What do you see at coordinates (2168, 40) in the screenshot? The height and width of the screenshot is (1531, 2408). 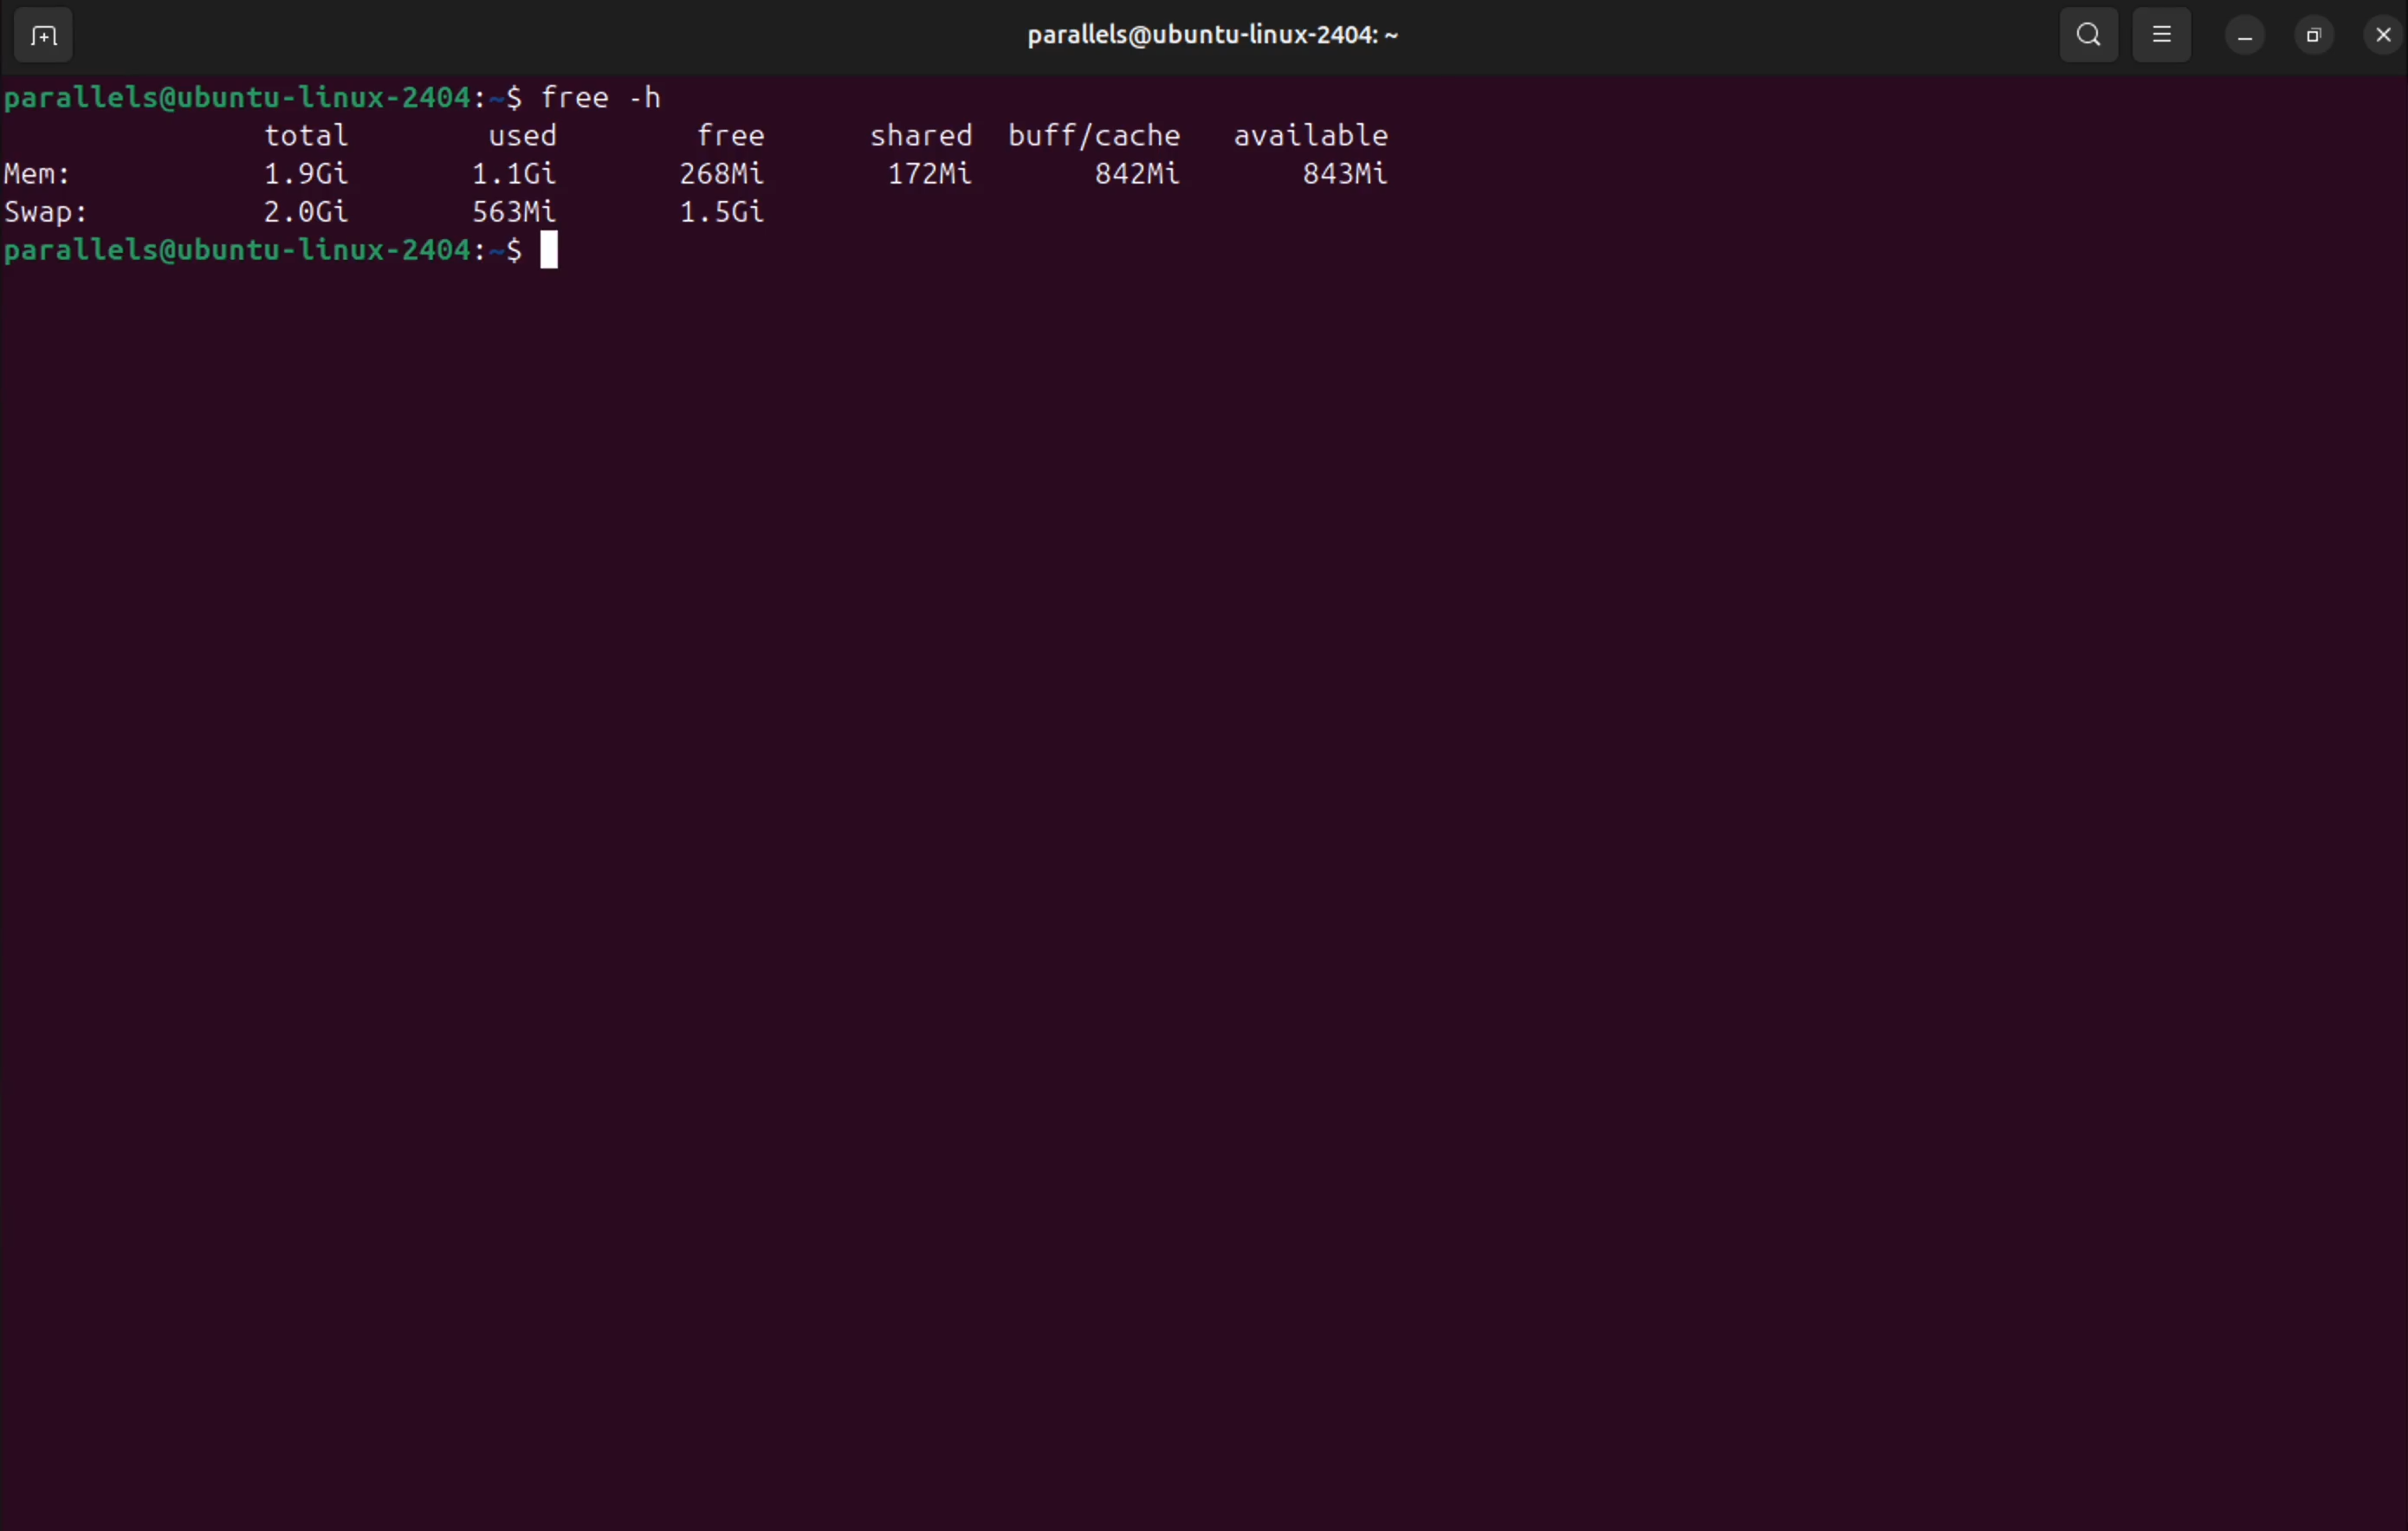 I see `view options` at bounding box center [2168, 40].